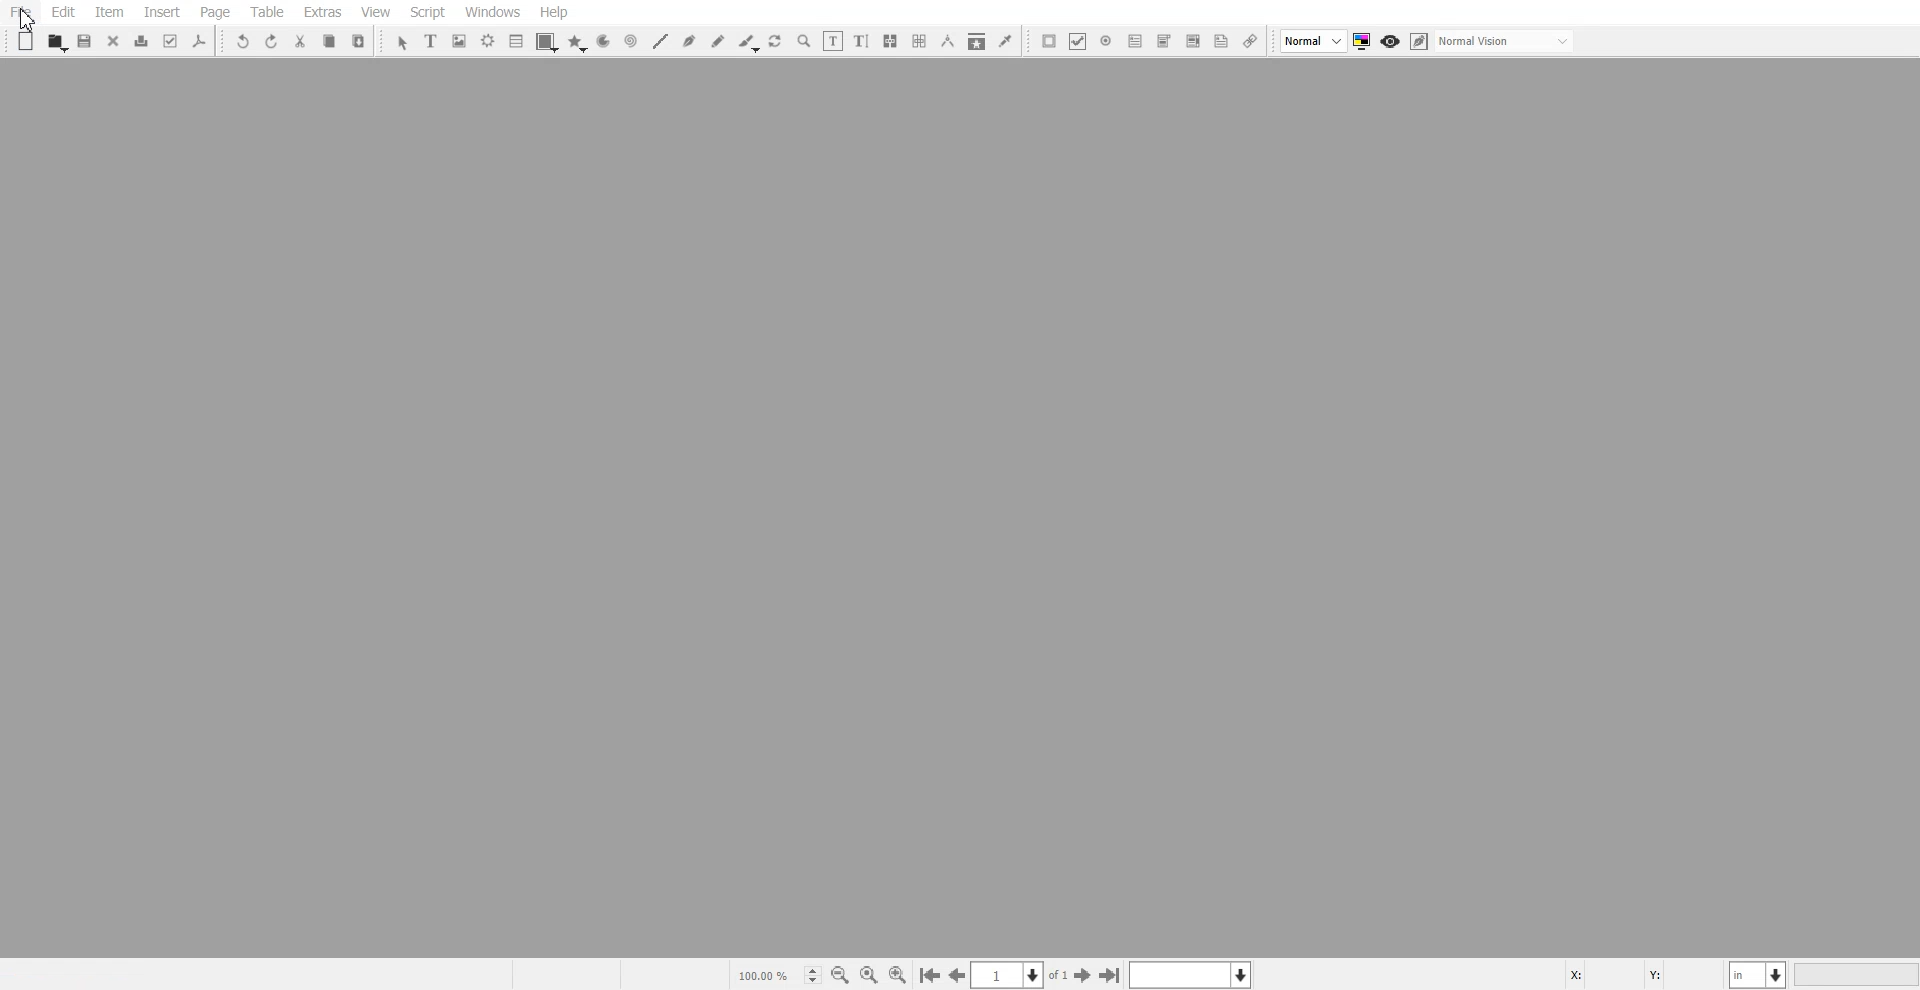 This screenshot has height=990, width=1920. I want to click on Measurement, so click(948, 41).